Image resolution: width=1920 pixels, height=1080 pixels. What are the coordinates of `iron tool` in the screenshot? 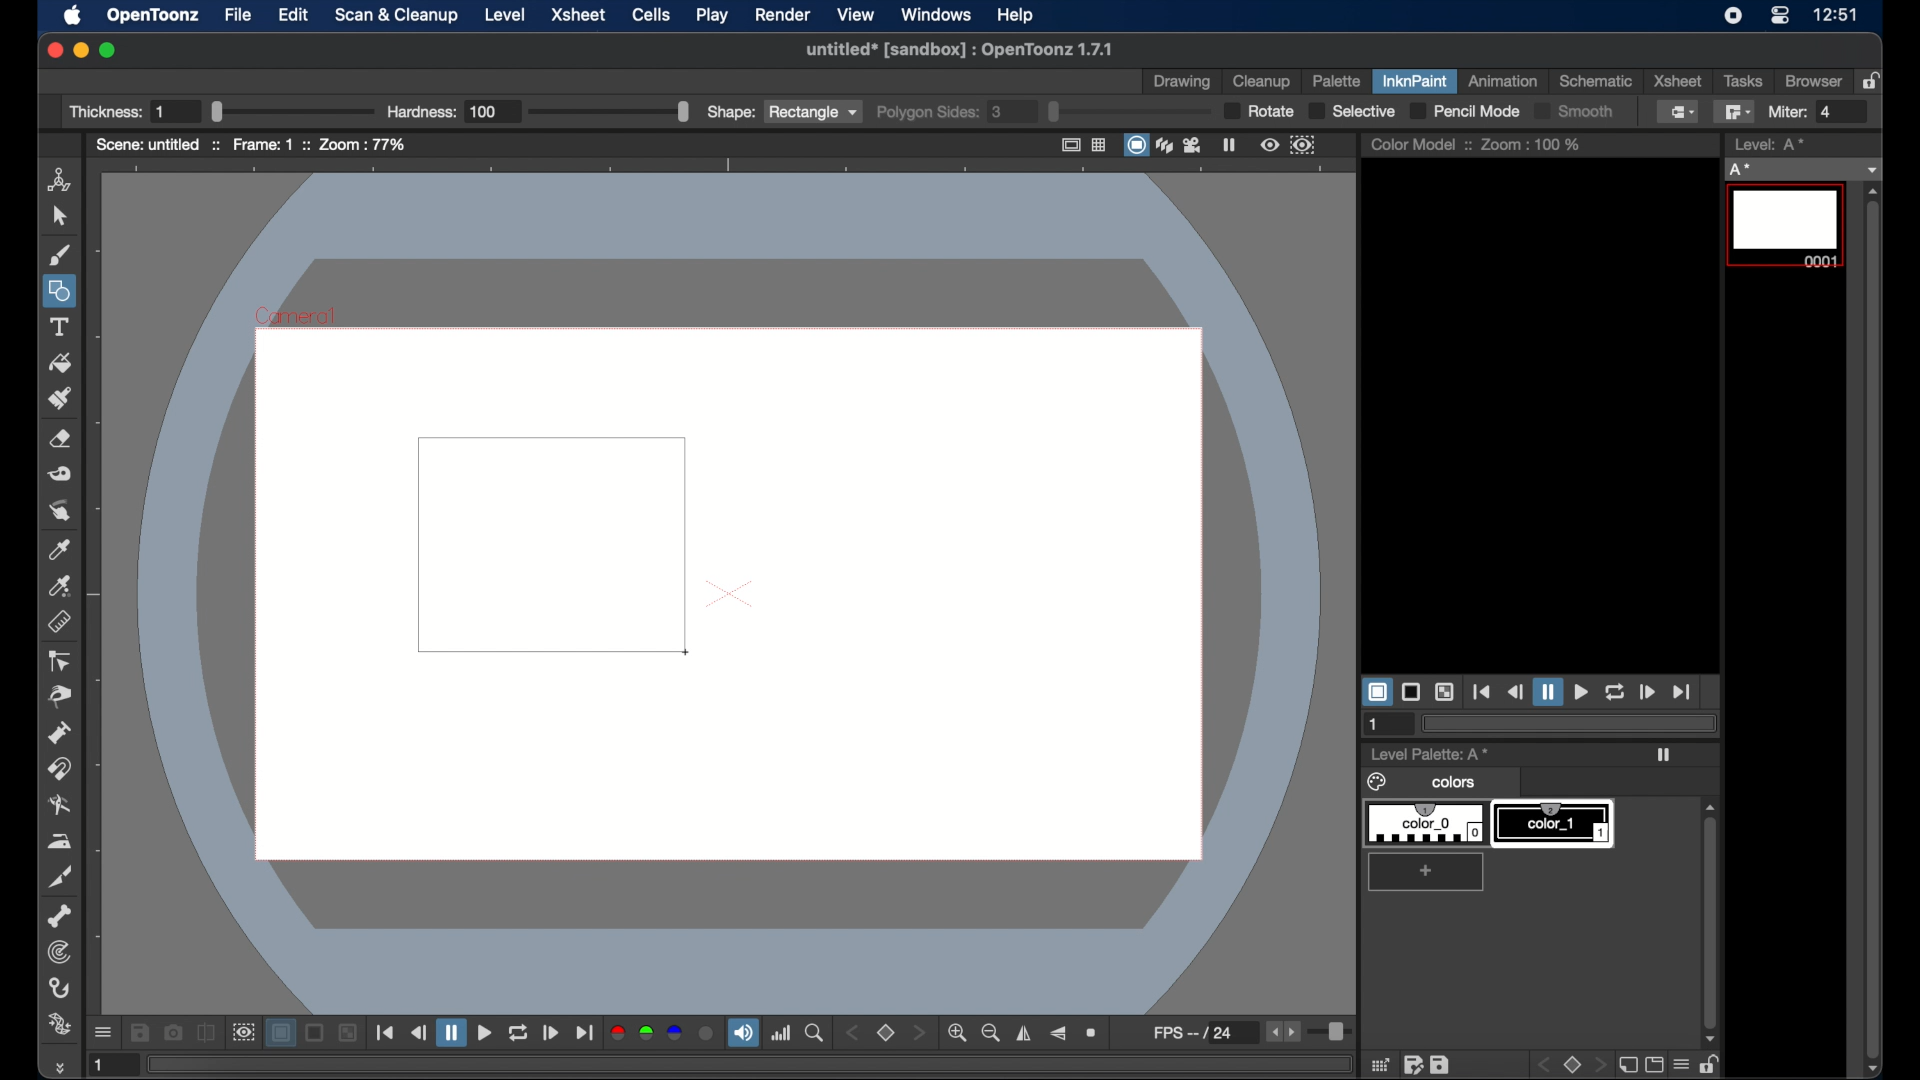 It's located at (60, 842).